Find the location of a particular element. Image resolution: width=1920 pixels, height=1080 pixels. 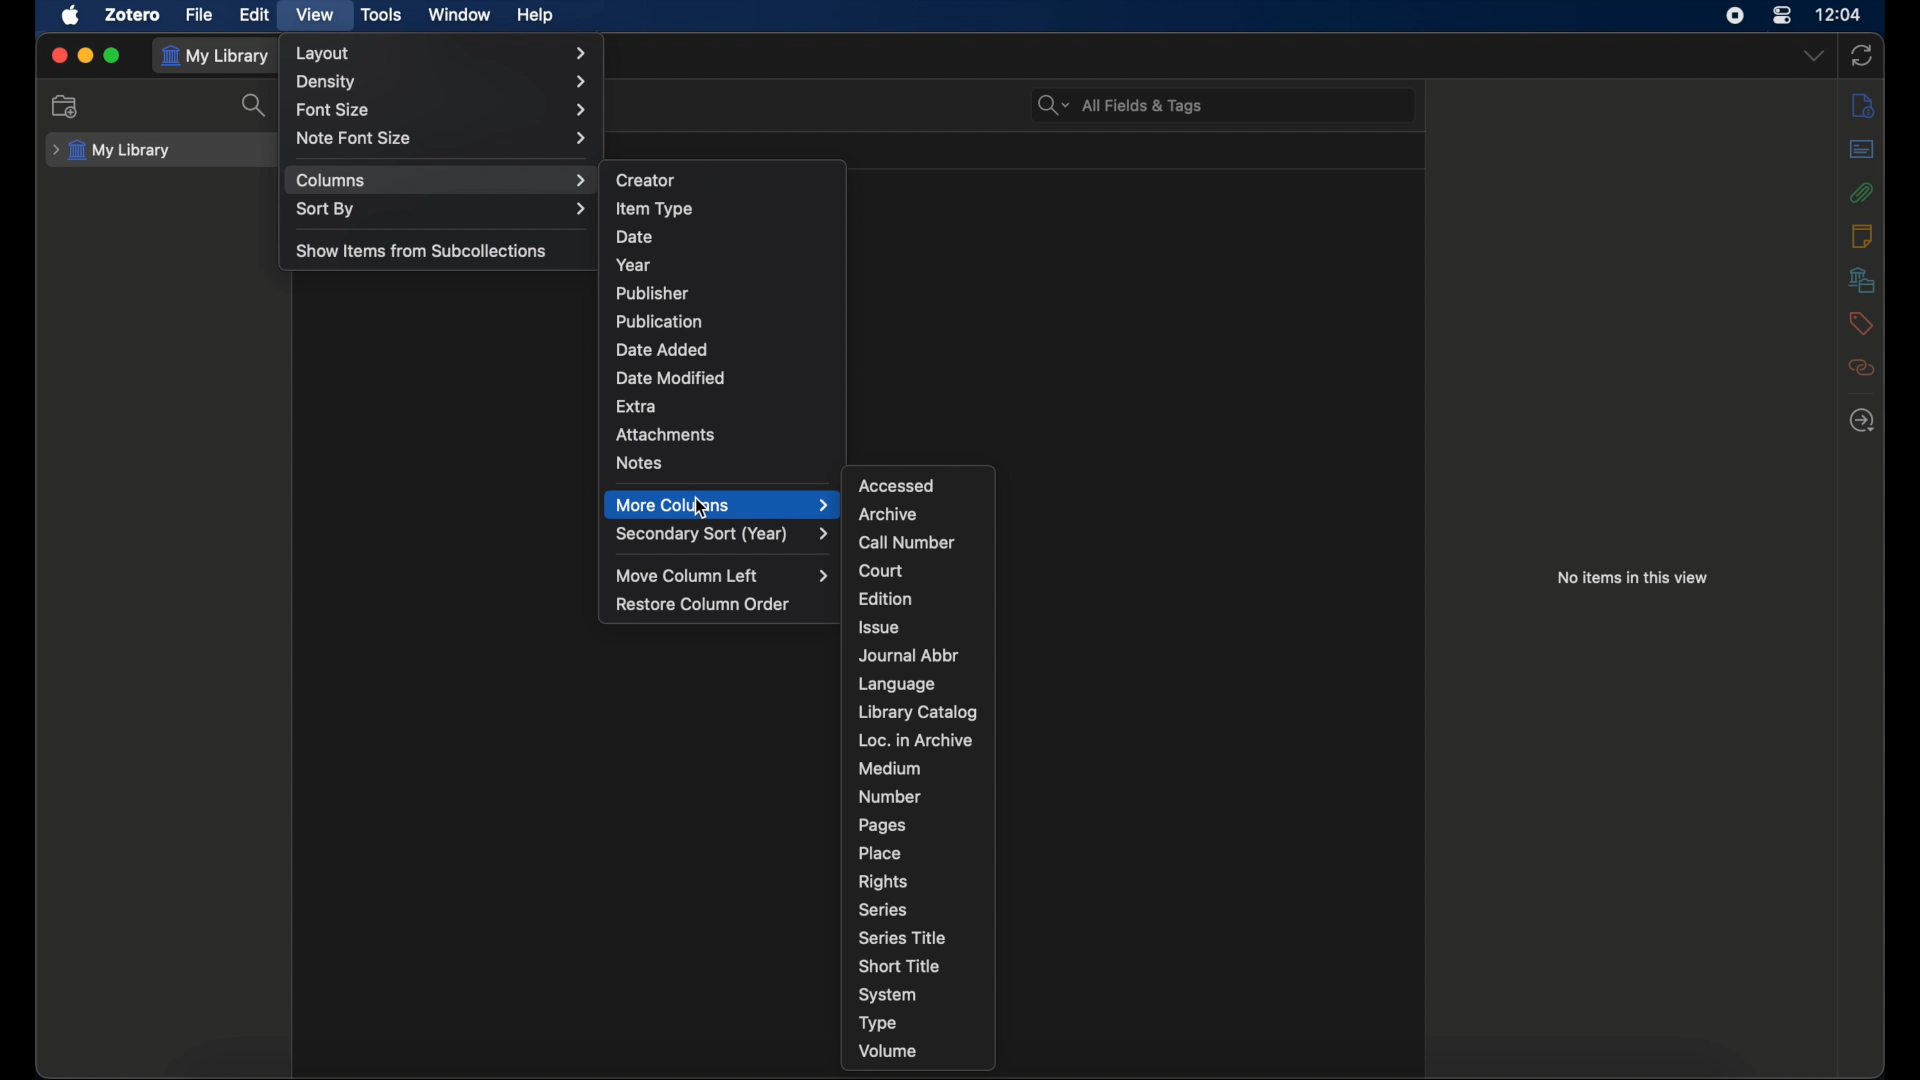

volume is located at coordinates (889, 1050).